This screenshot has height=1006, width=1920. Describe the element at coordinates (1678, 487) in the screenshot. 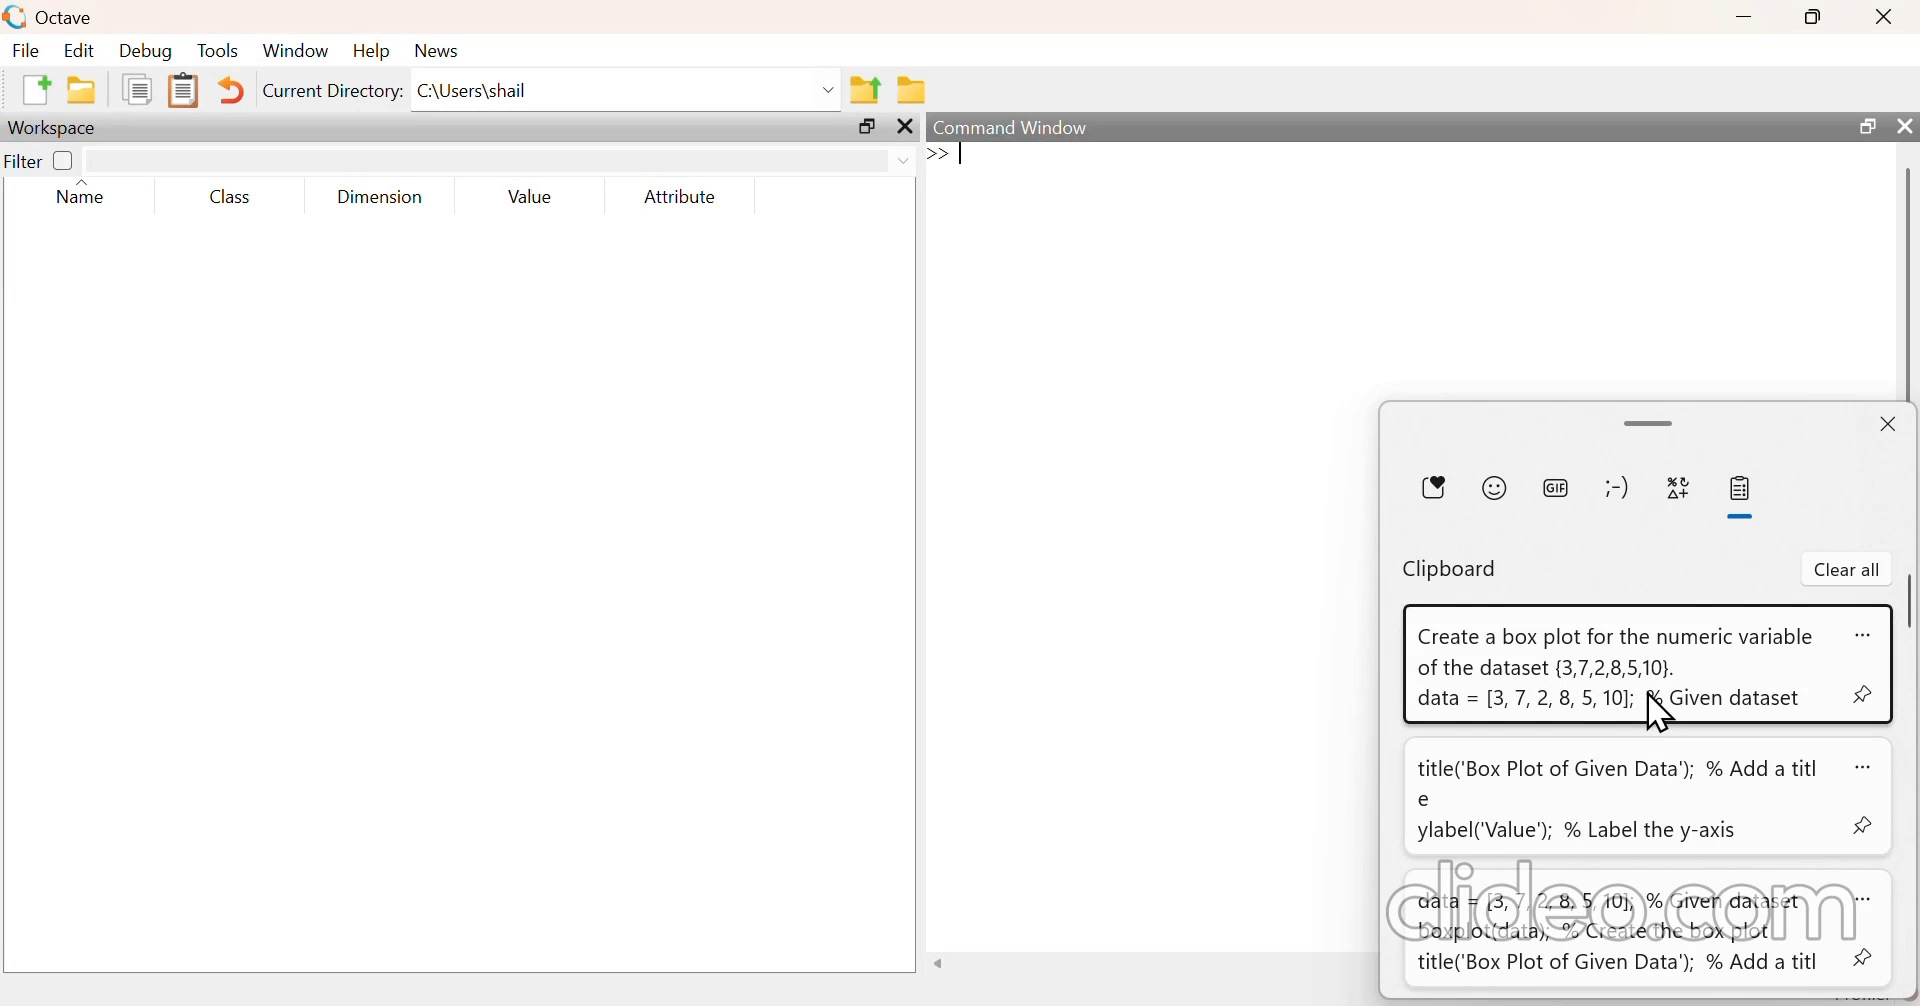

I see `symbols` at that location.